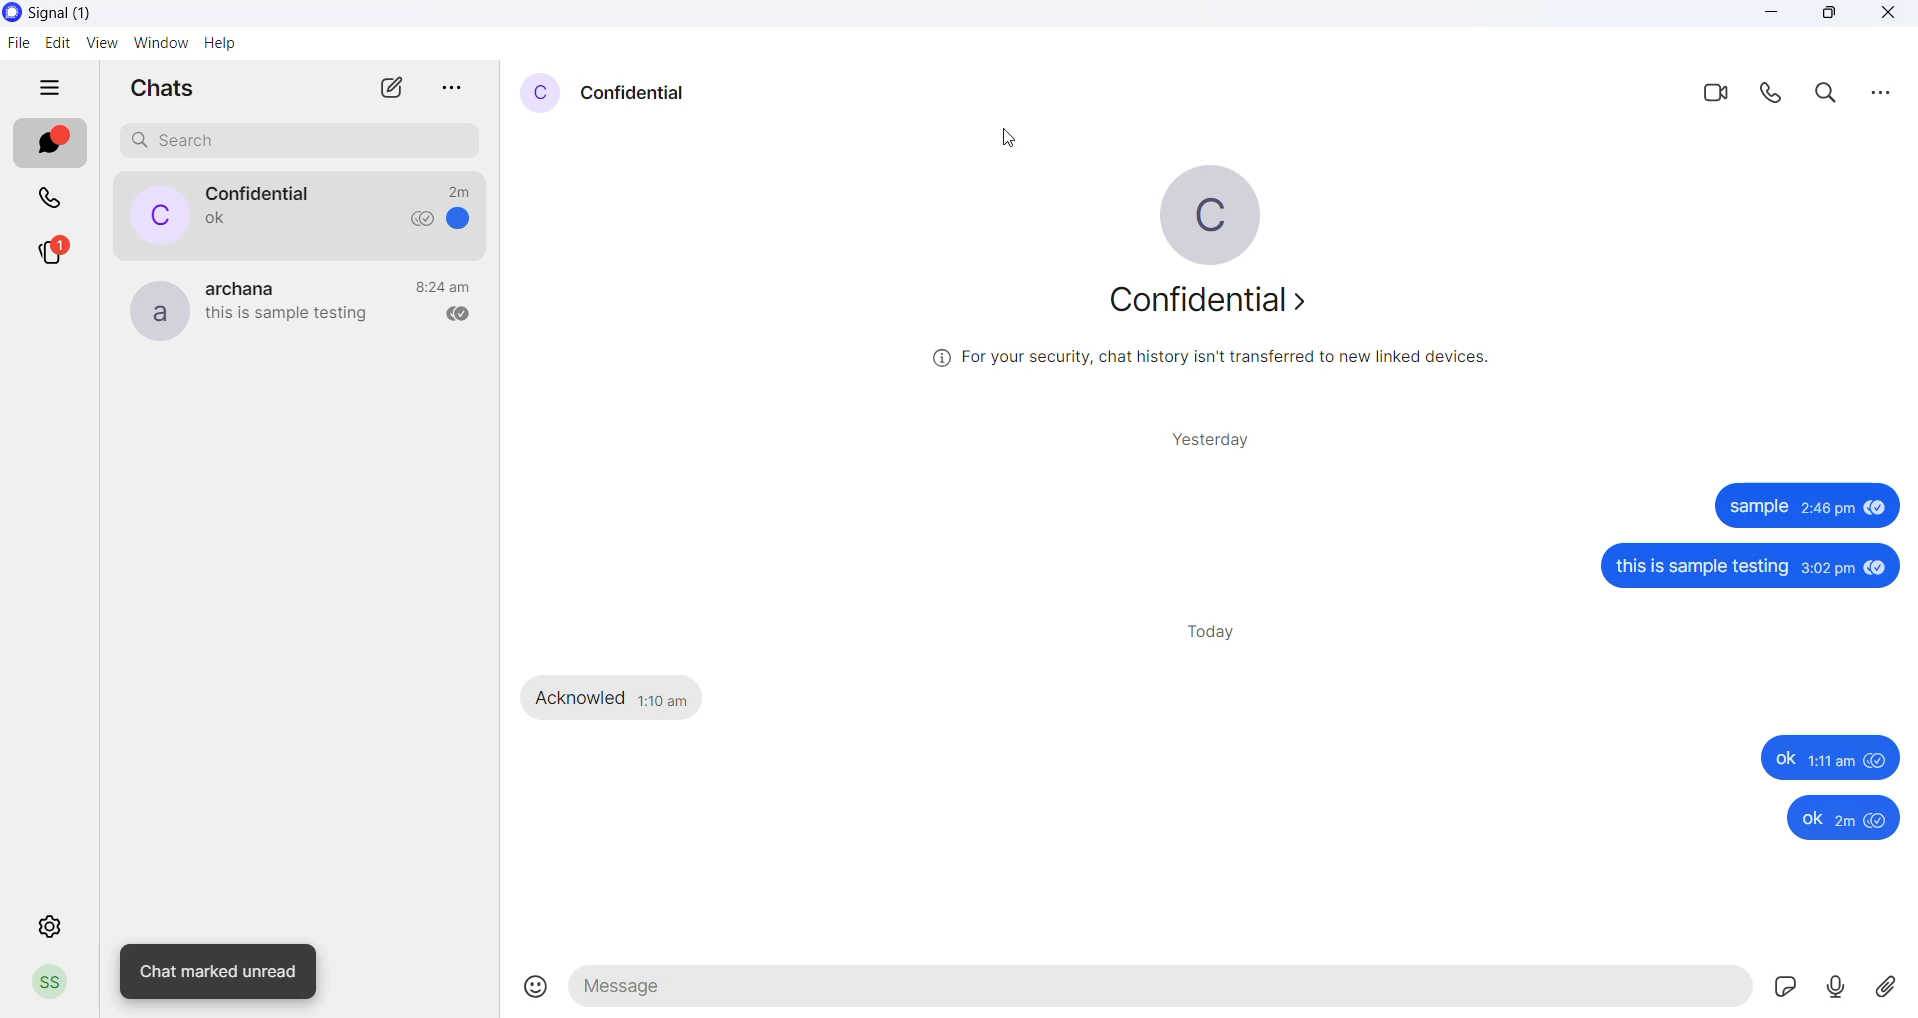  I want to click on profile picture, so click(542, 93).